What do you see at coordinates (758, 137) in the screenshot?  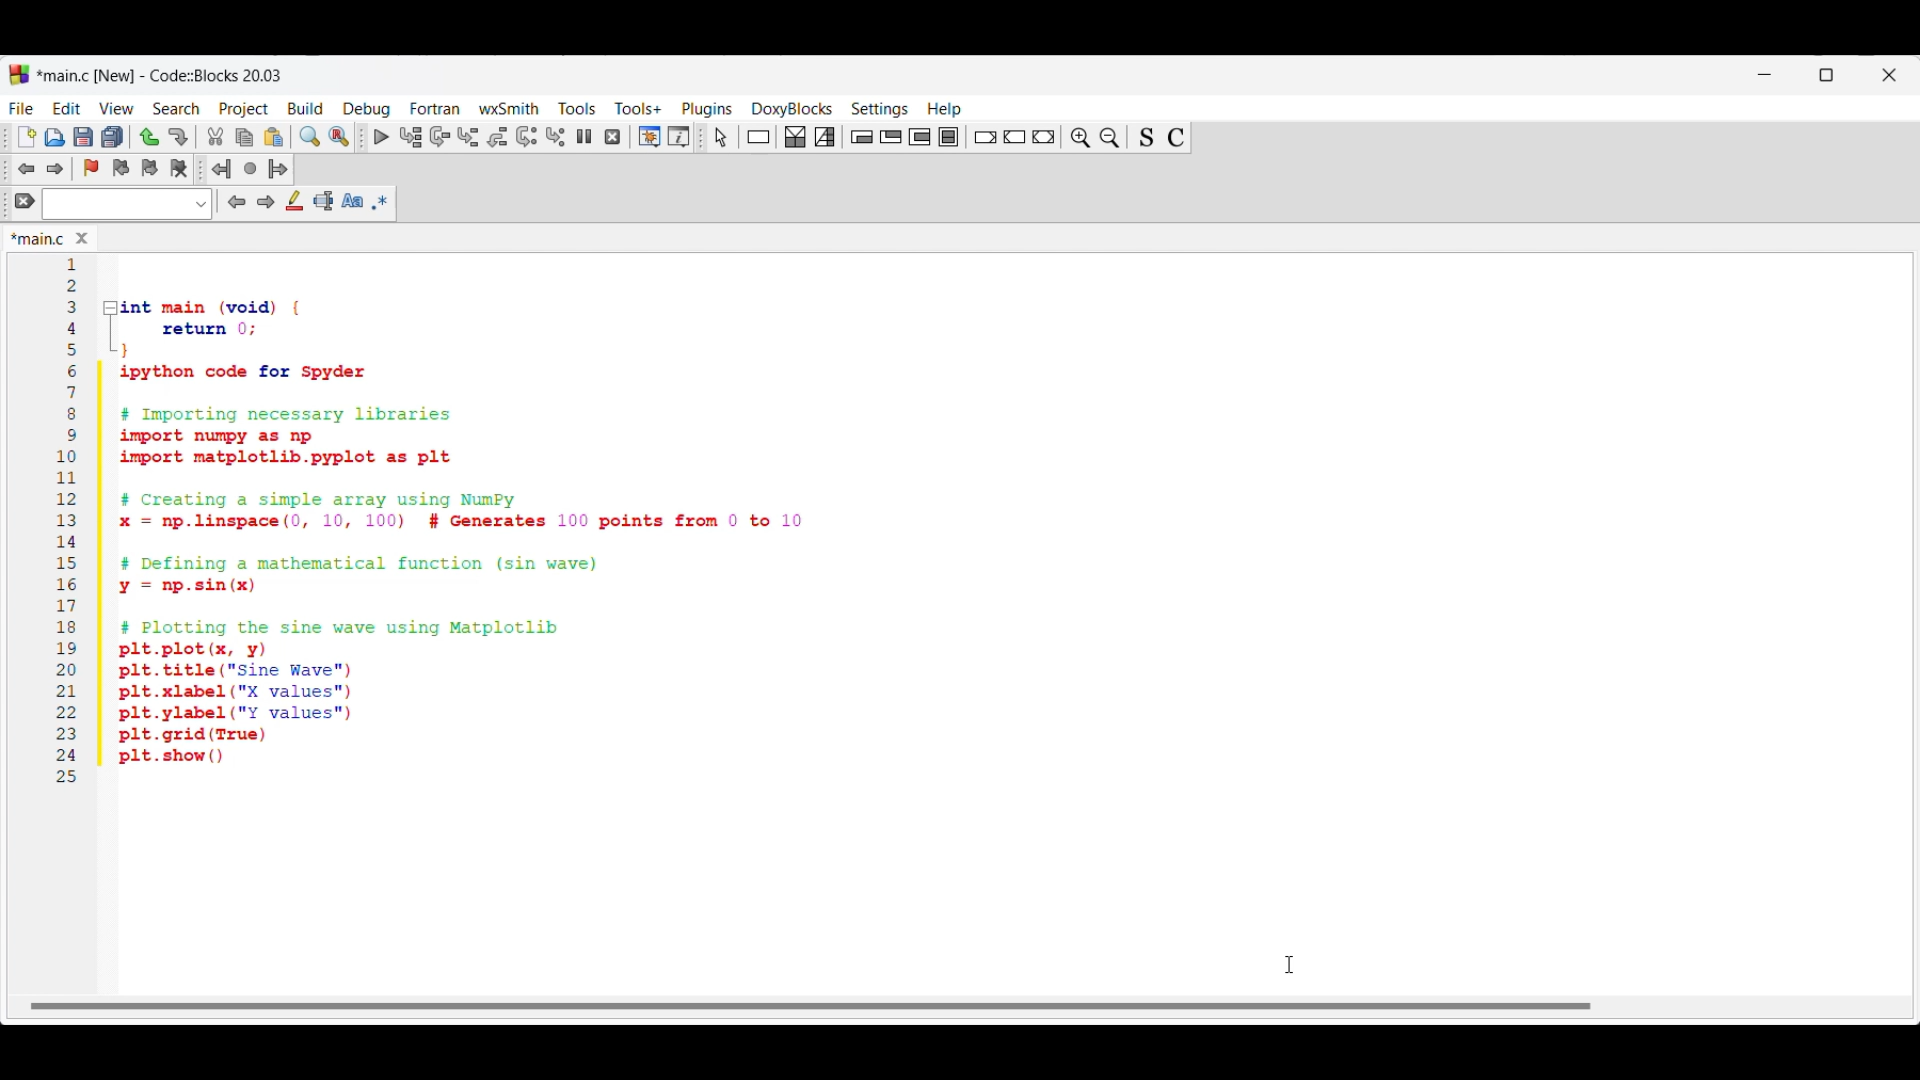 I see `Instruction` at bounding box center [758, 137].